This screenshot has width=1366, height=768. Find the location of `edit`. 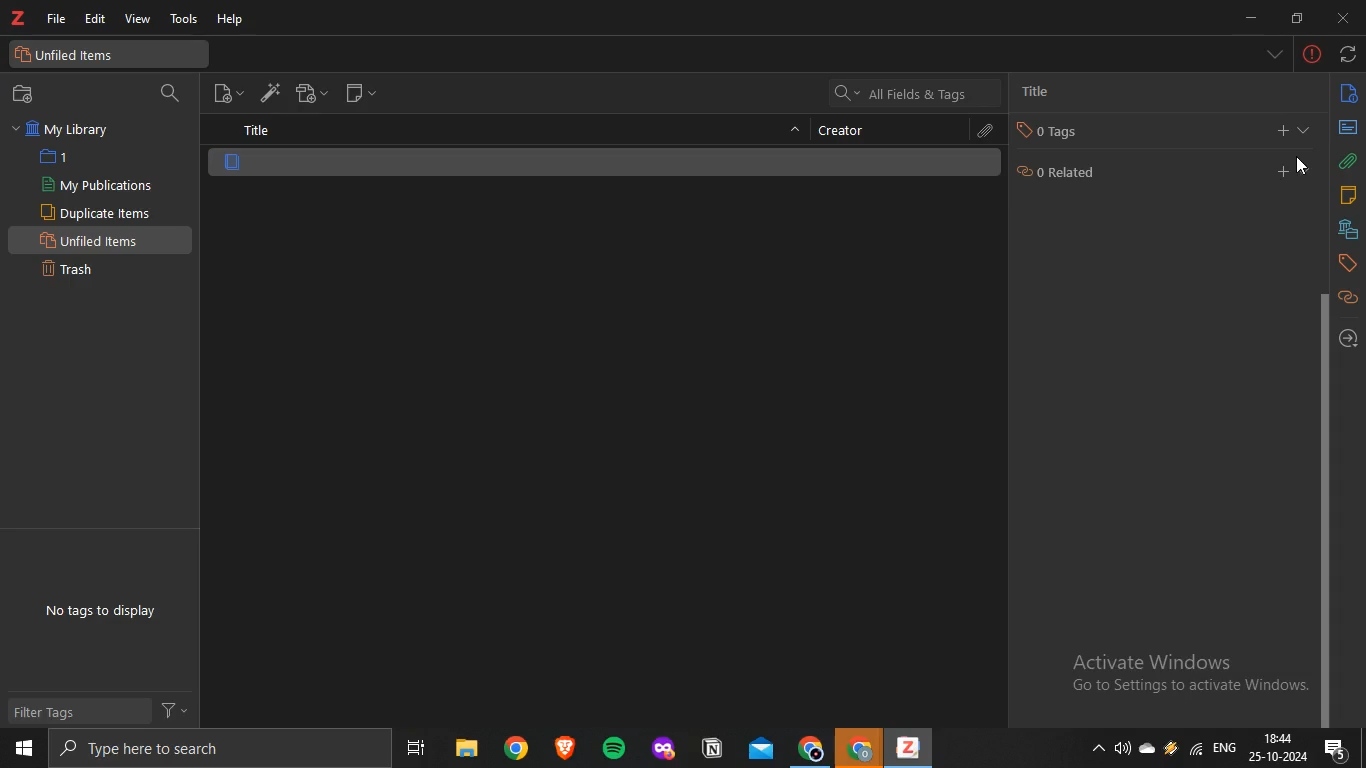

edit is located at coordinates (95, 19).